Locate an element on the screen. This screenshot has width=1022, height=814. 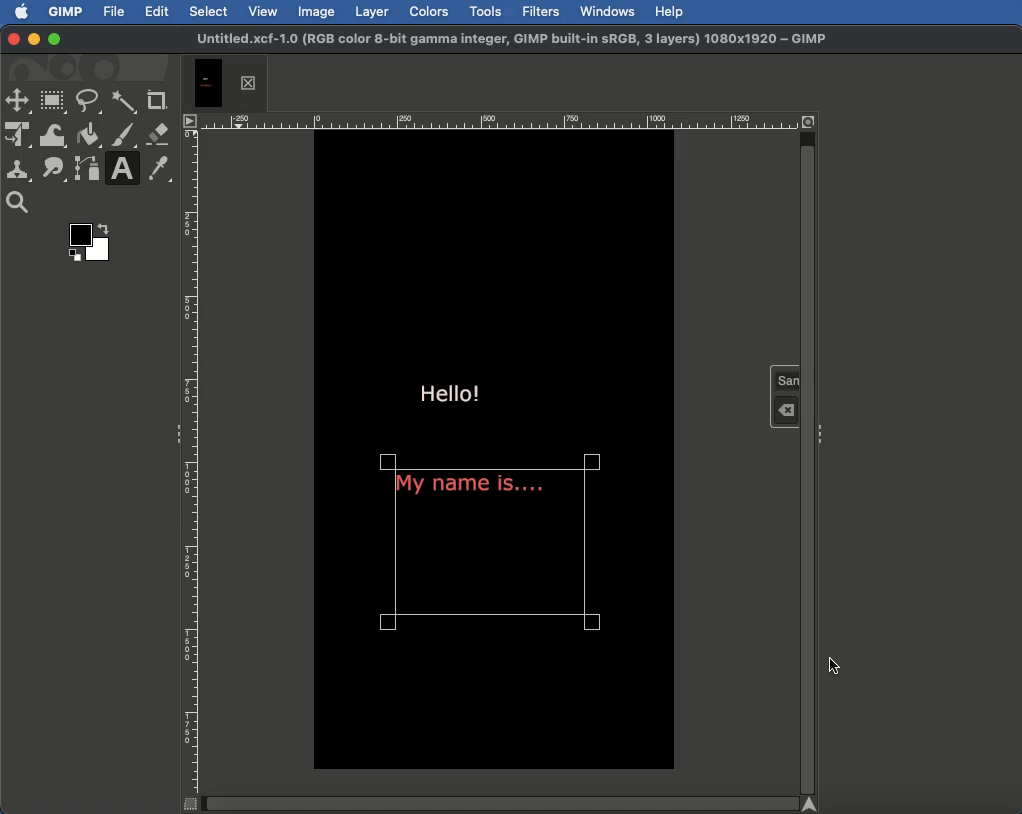
Fill color is located at coordinates (88, 134).